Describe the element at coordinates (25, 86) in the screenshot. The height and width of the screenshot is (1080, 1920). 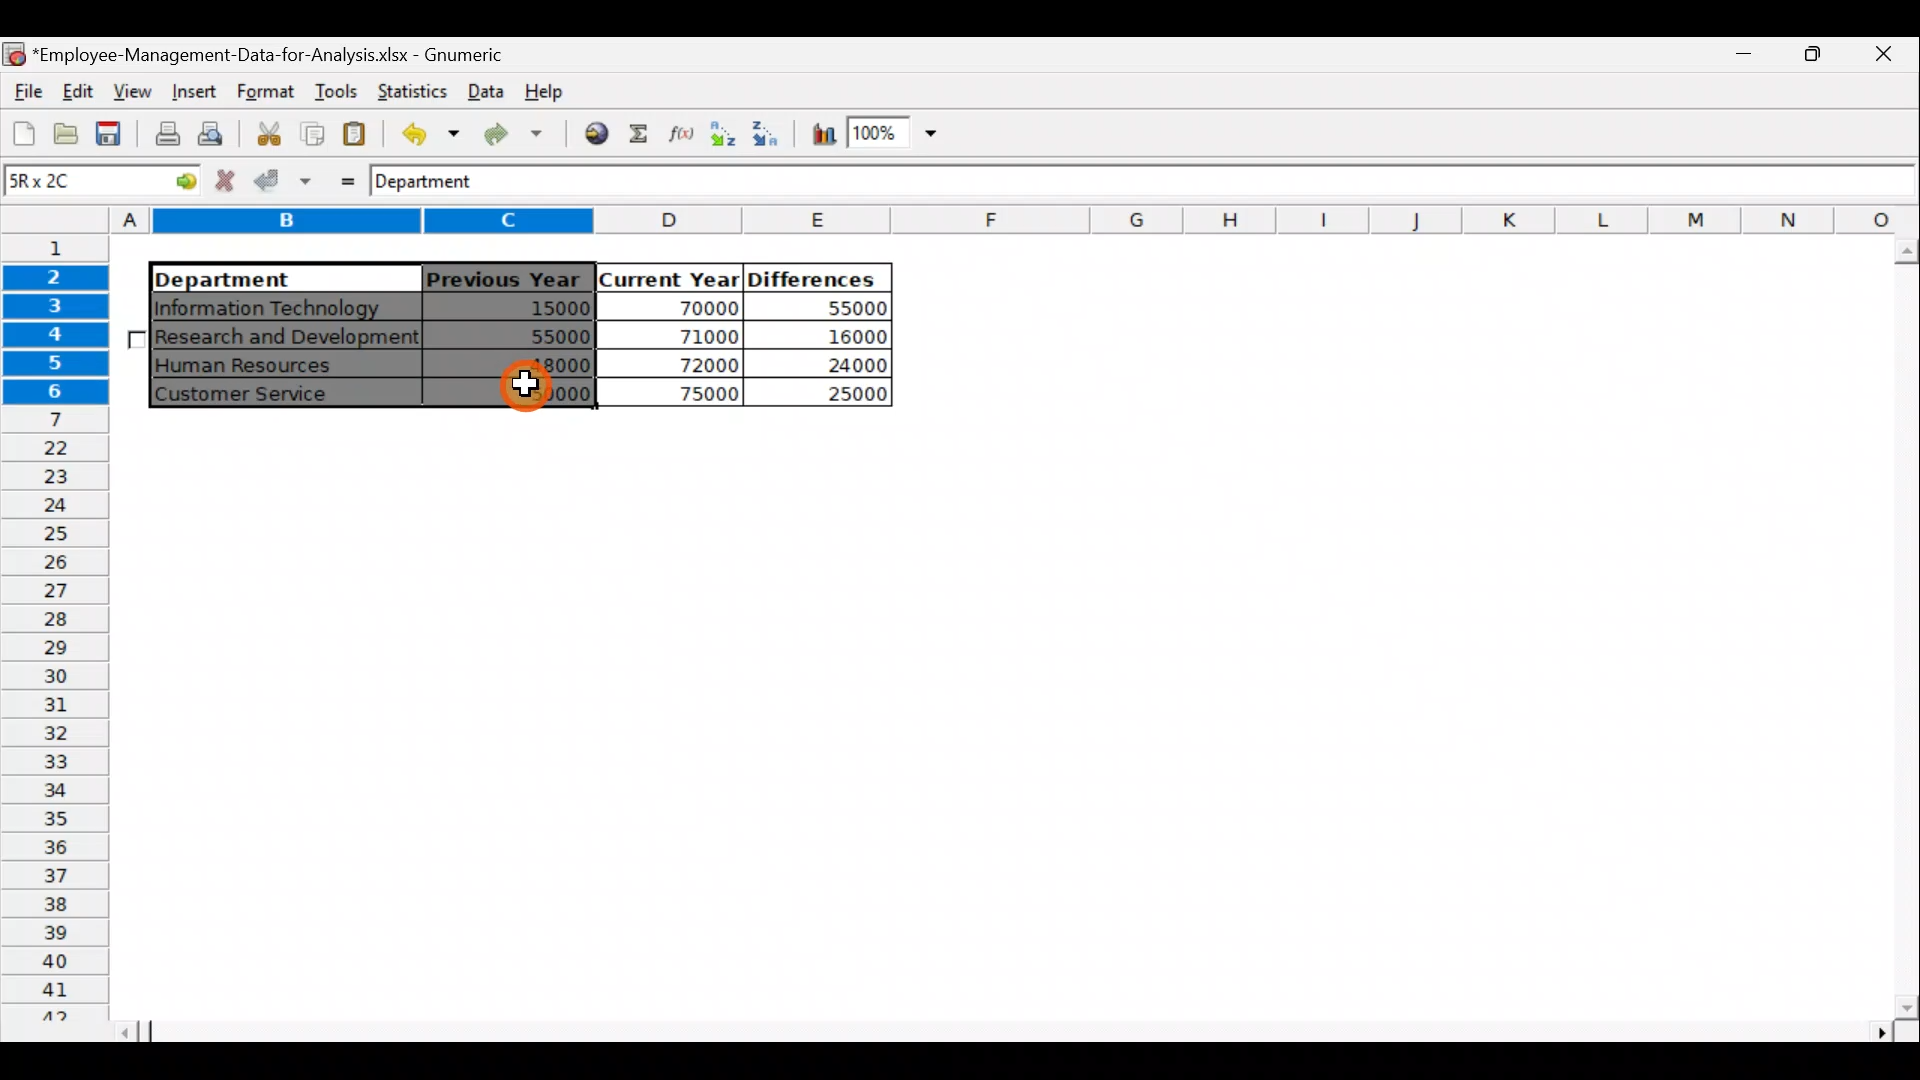
I see `File` at that location.